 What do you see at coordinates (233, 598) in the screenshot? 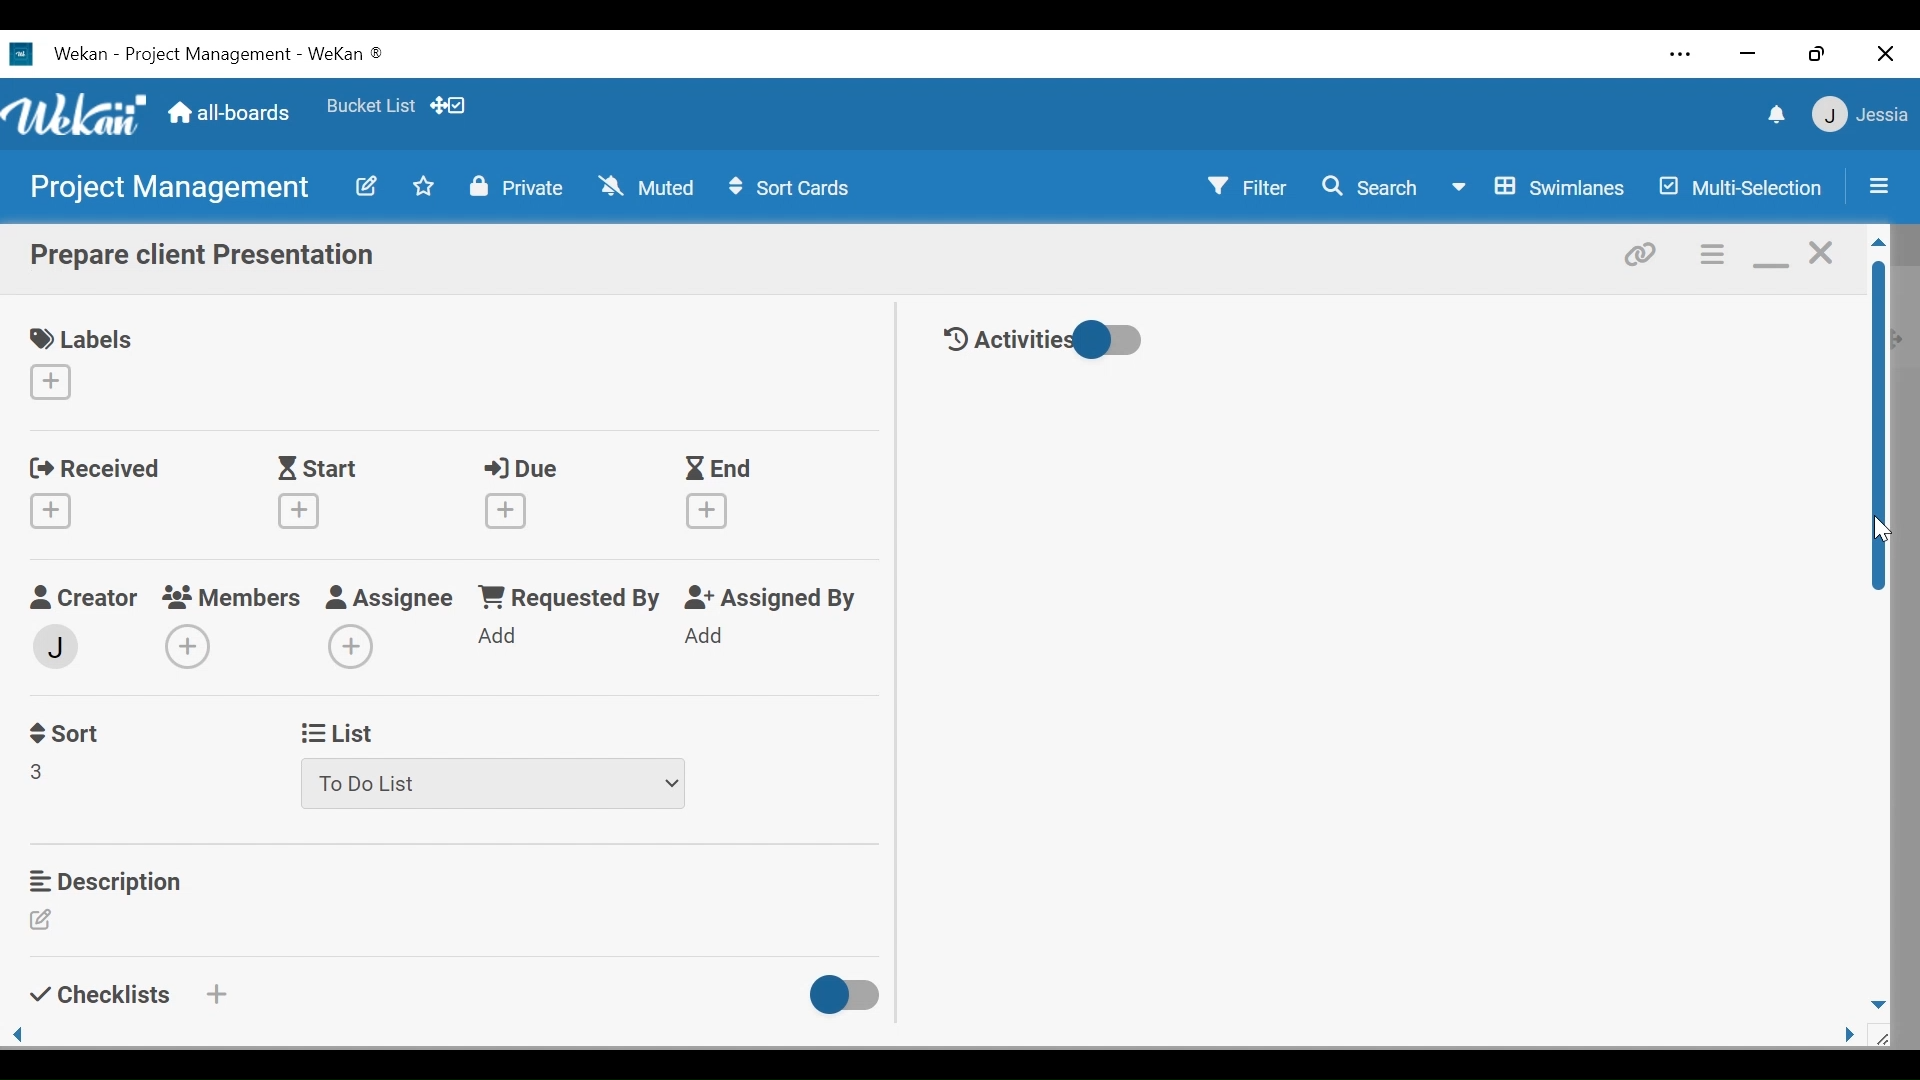
I see `members` at bounding box center [233, 598].